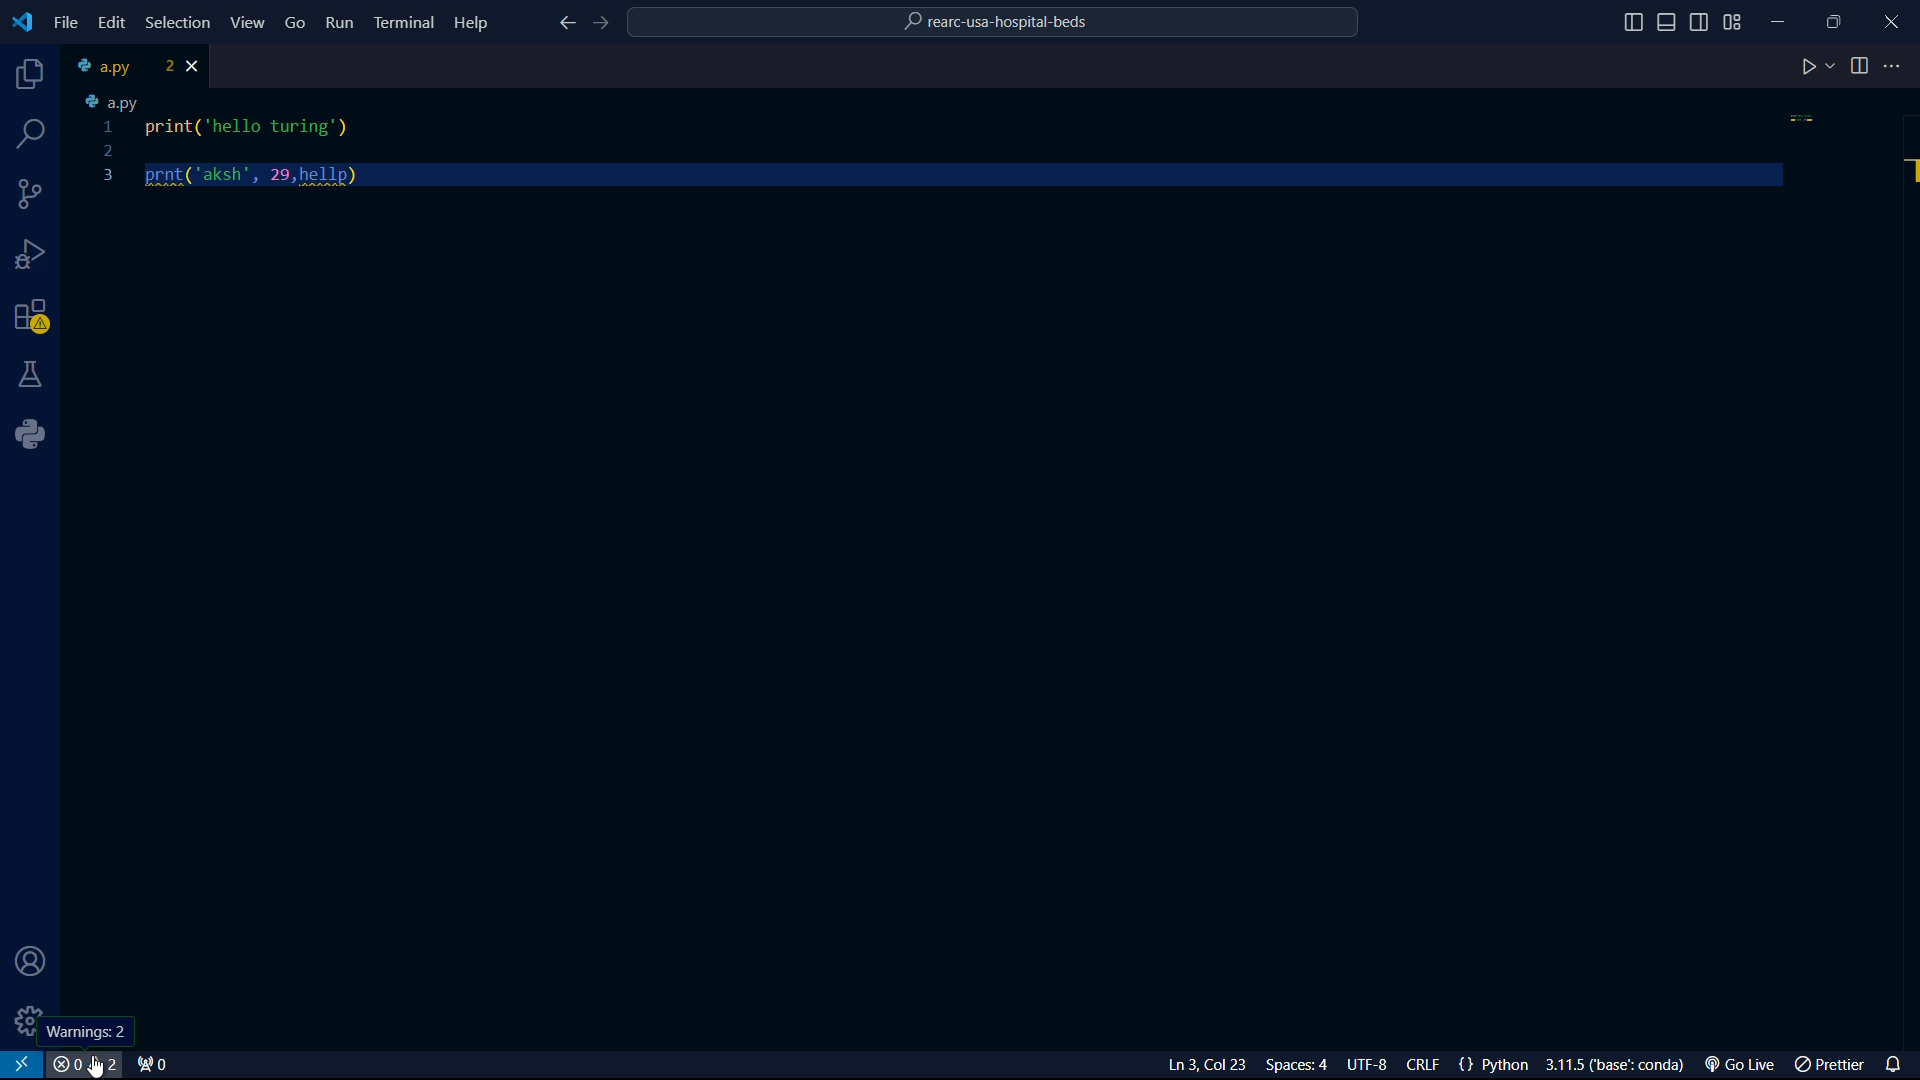  Describe the element at coordinates (1301, 1065) in the screenshot. I see `Spaces: 4` at that location.